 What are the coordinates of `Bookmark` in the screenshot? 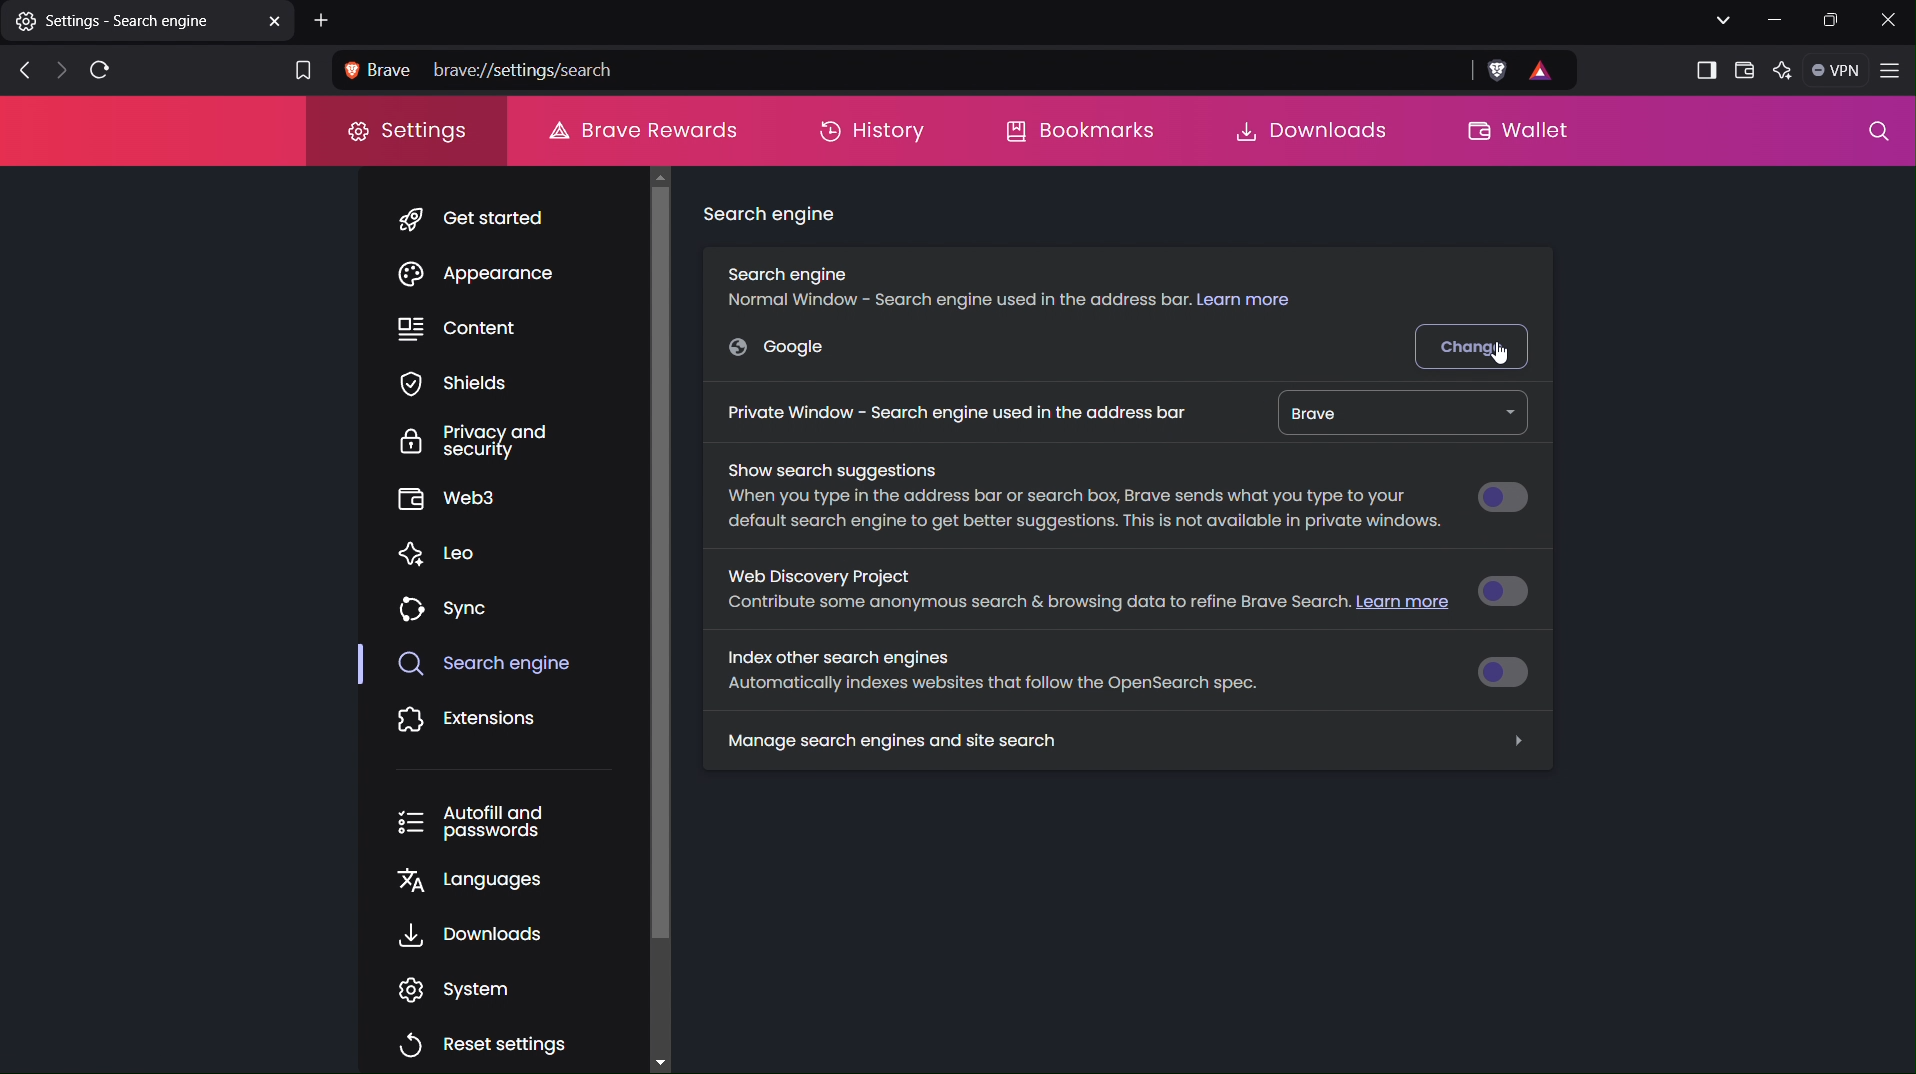 It's located at (300, 68).